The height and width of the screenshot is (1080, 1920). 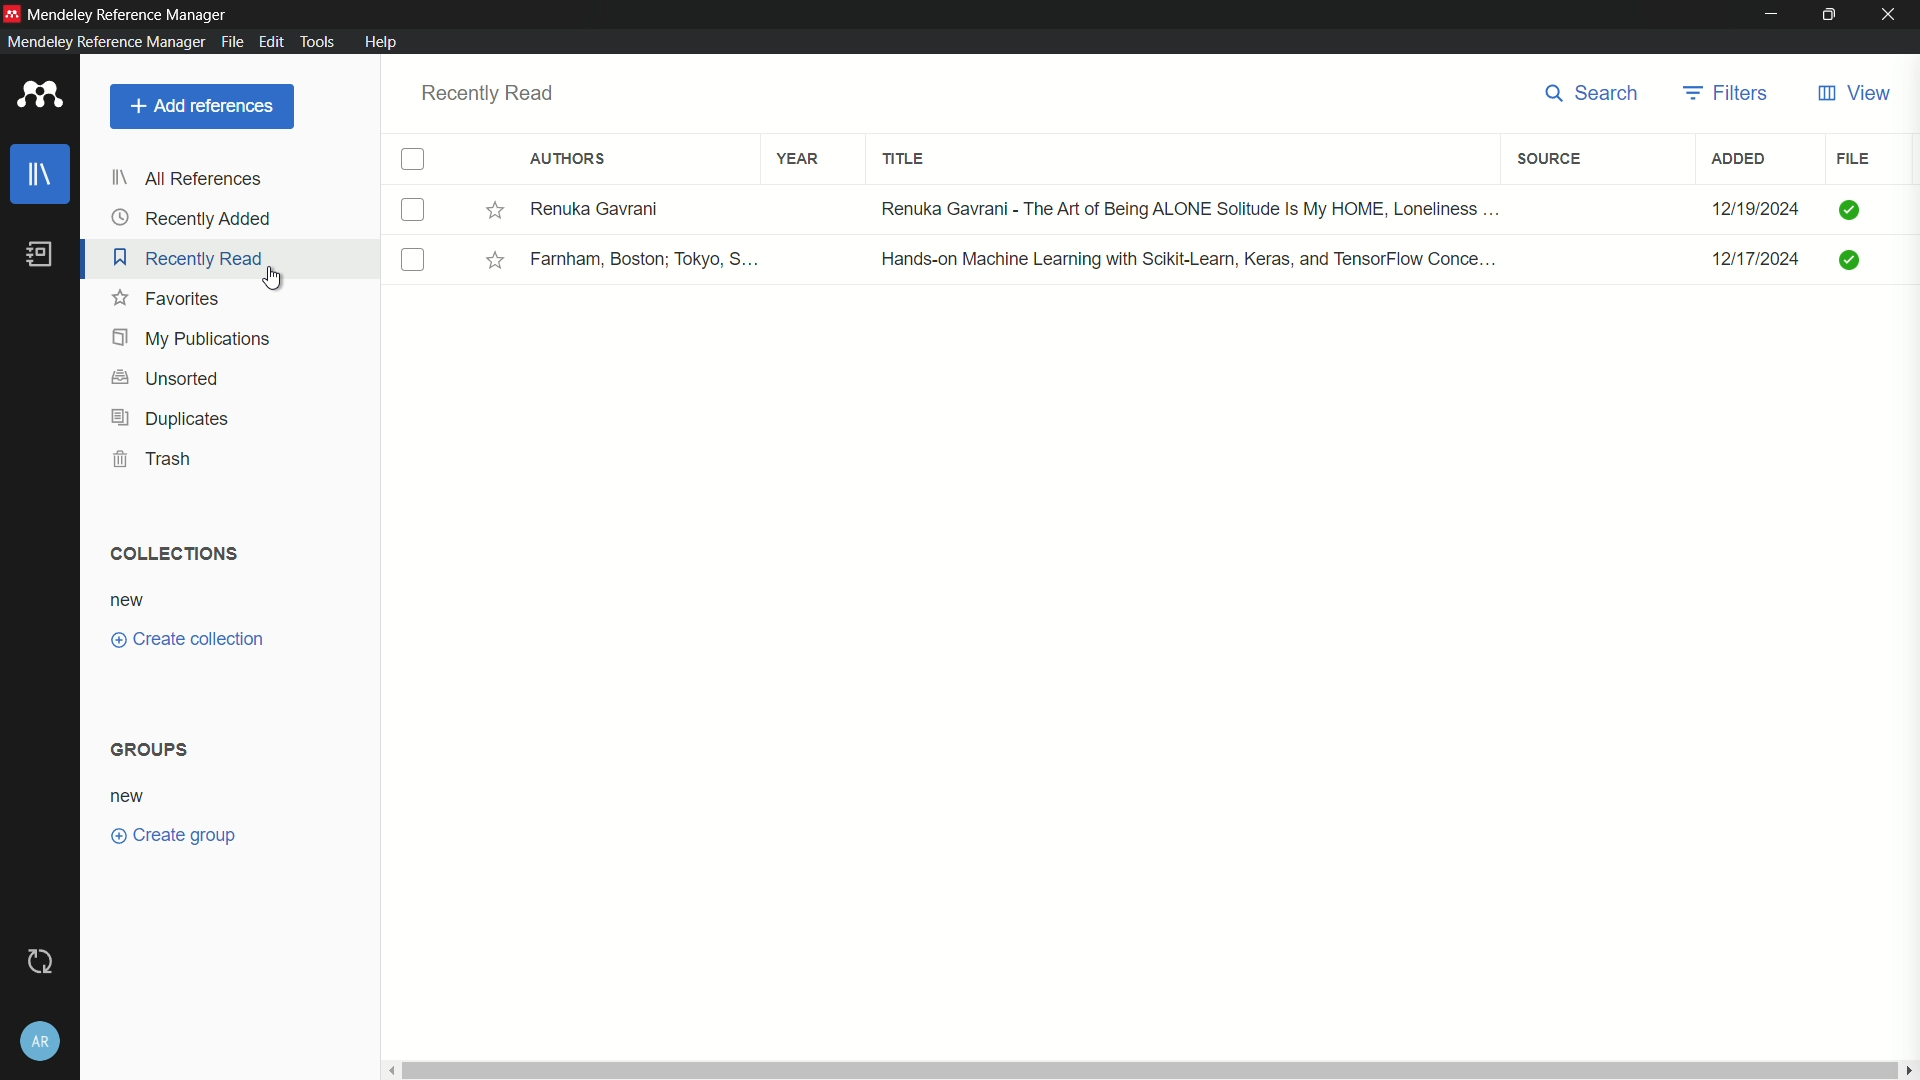 I want to click on search, so click(x=1595, y=93).